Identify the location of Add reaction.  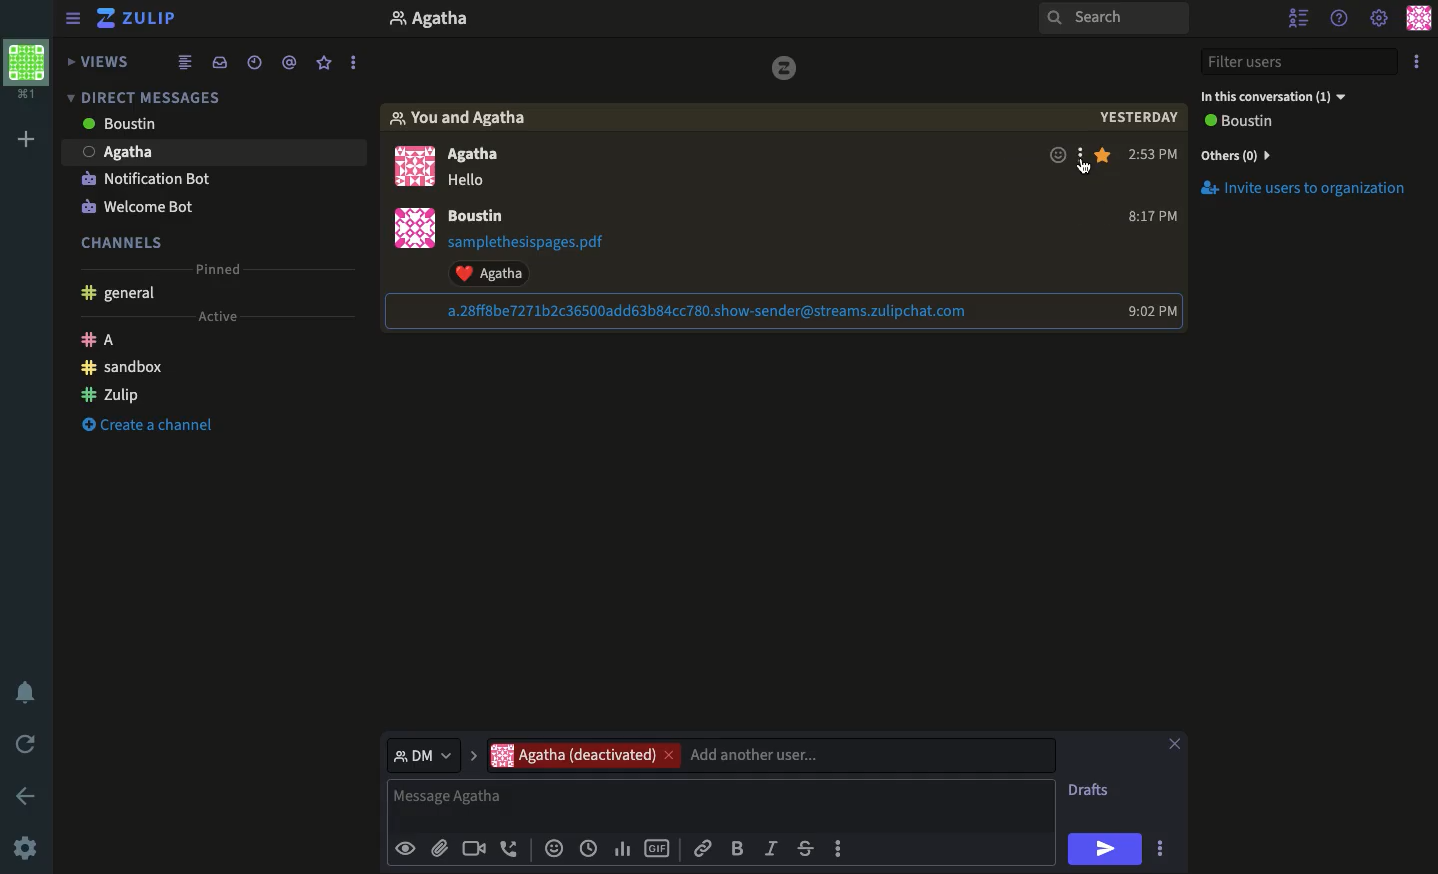
(1058, 157).